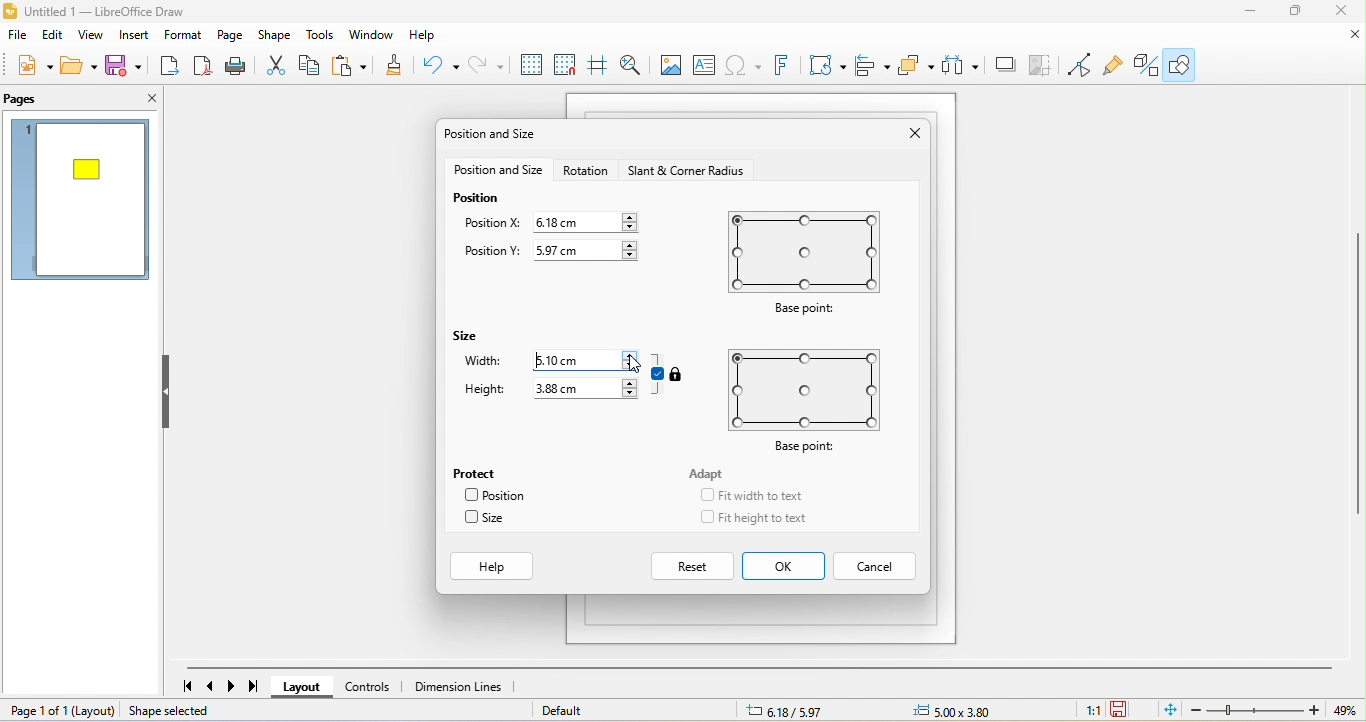 This screenshot has height=722, width=1366. What do you see at coordinates (585, 389) in the screenshot?
I see `3.88 cm` at bounding box center [585, 389].